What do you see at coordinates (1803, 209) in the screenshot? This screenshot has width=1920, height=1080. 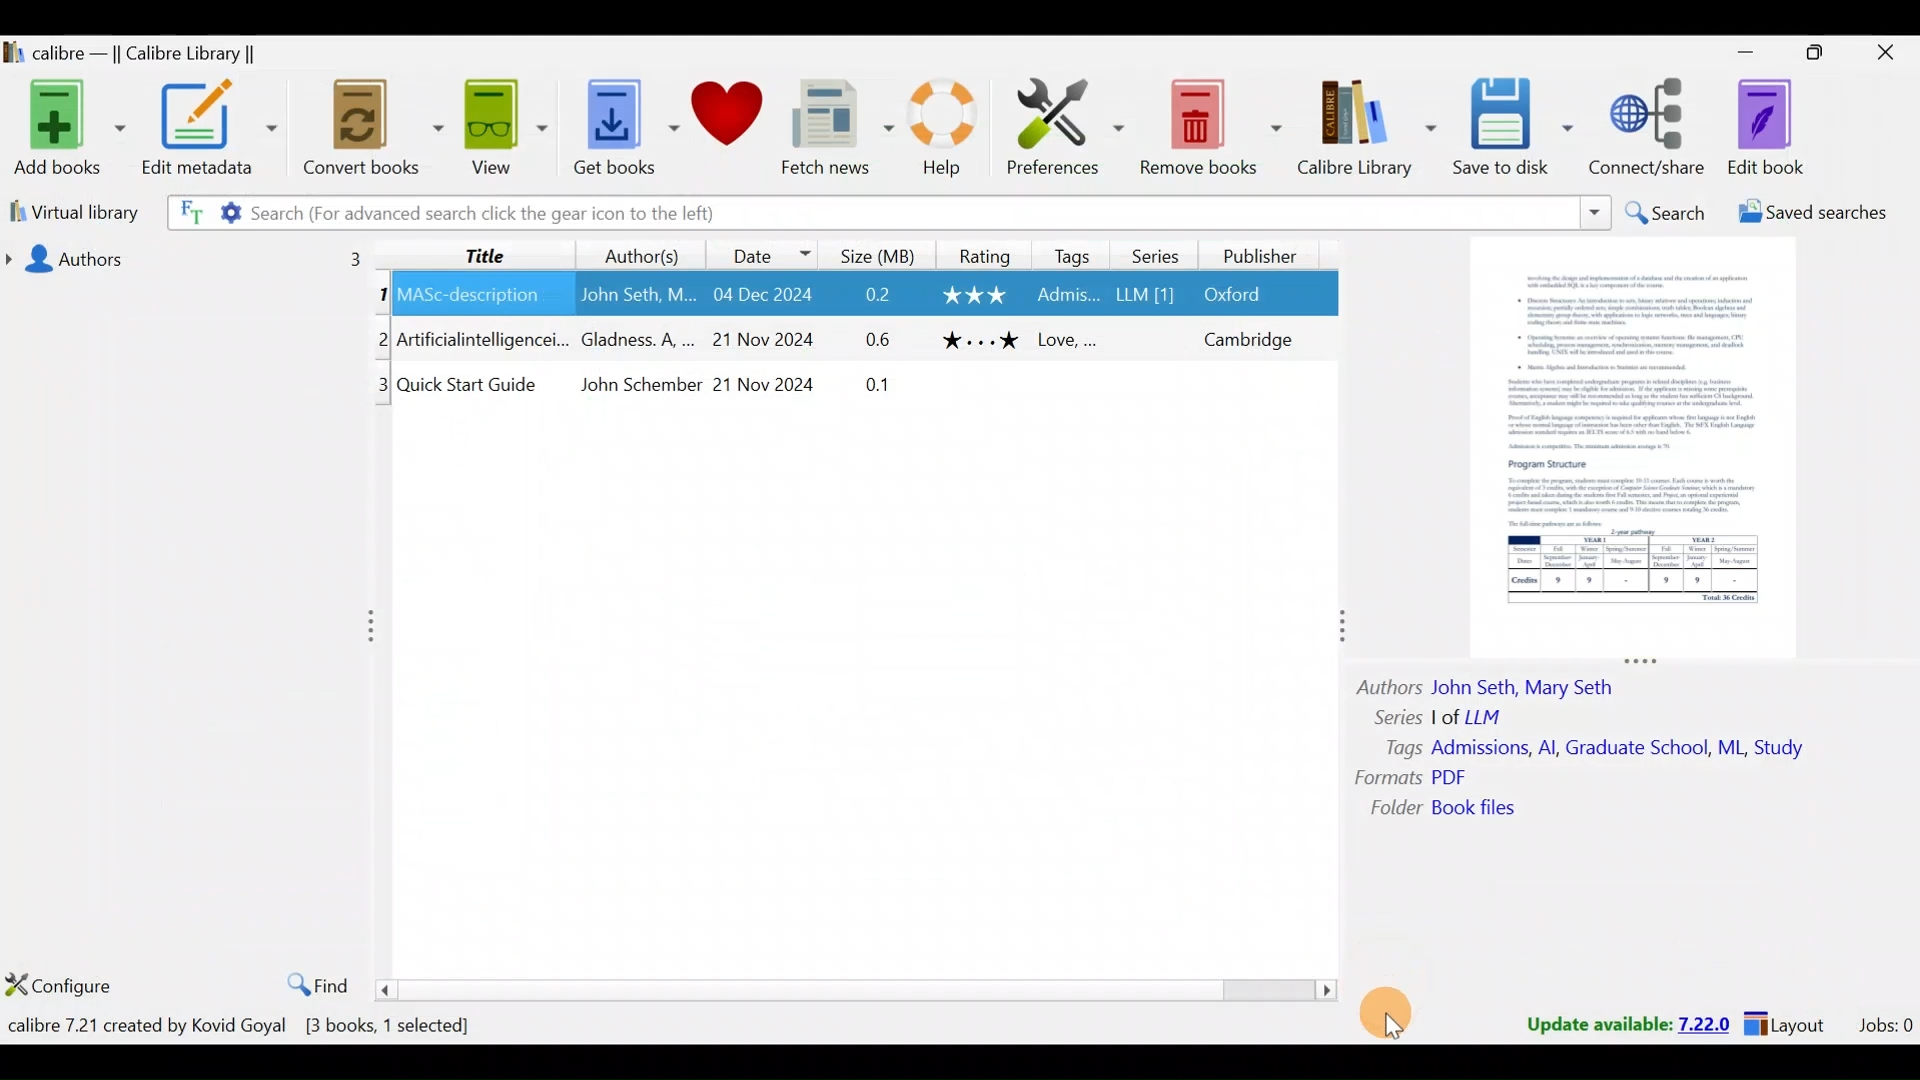 I see `Saved searches` at bounding box center [1803, 209].